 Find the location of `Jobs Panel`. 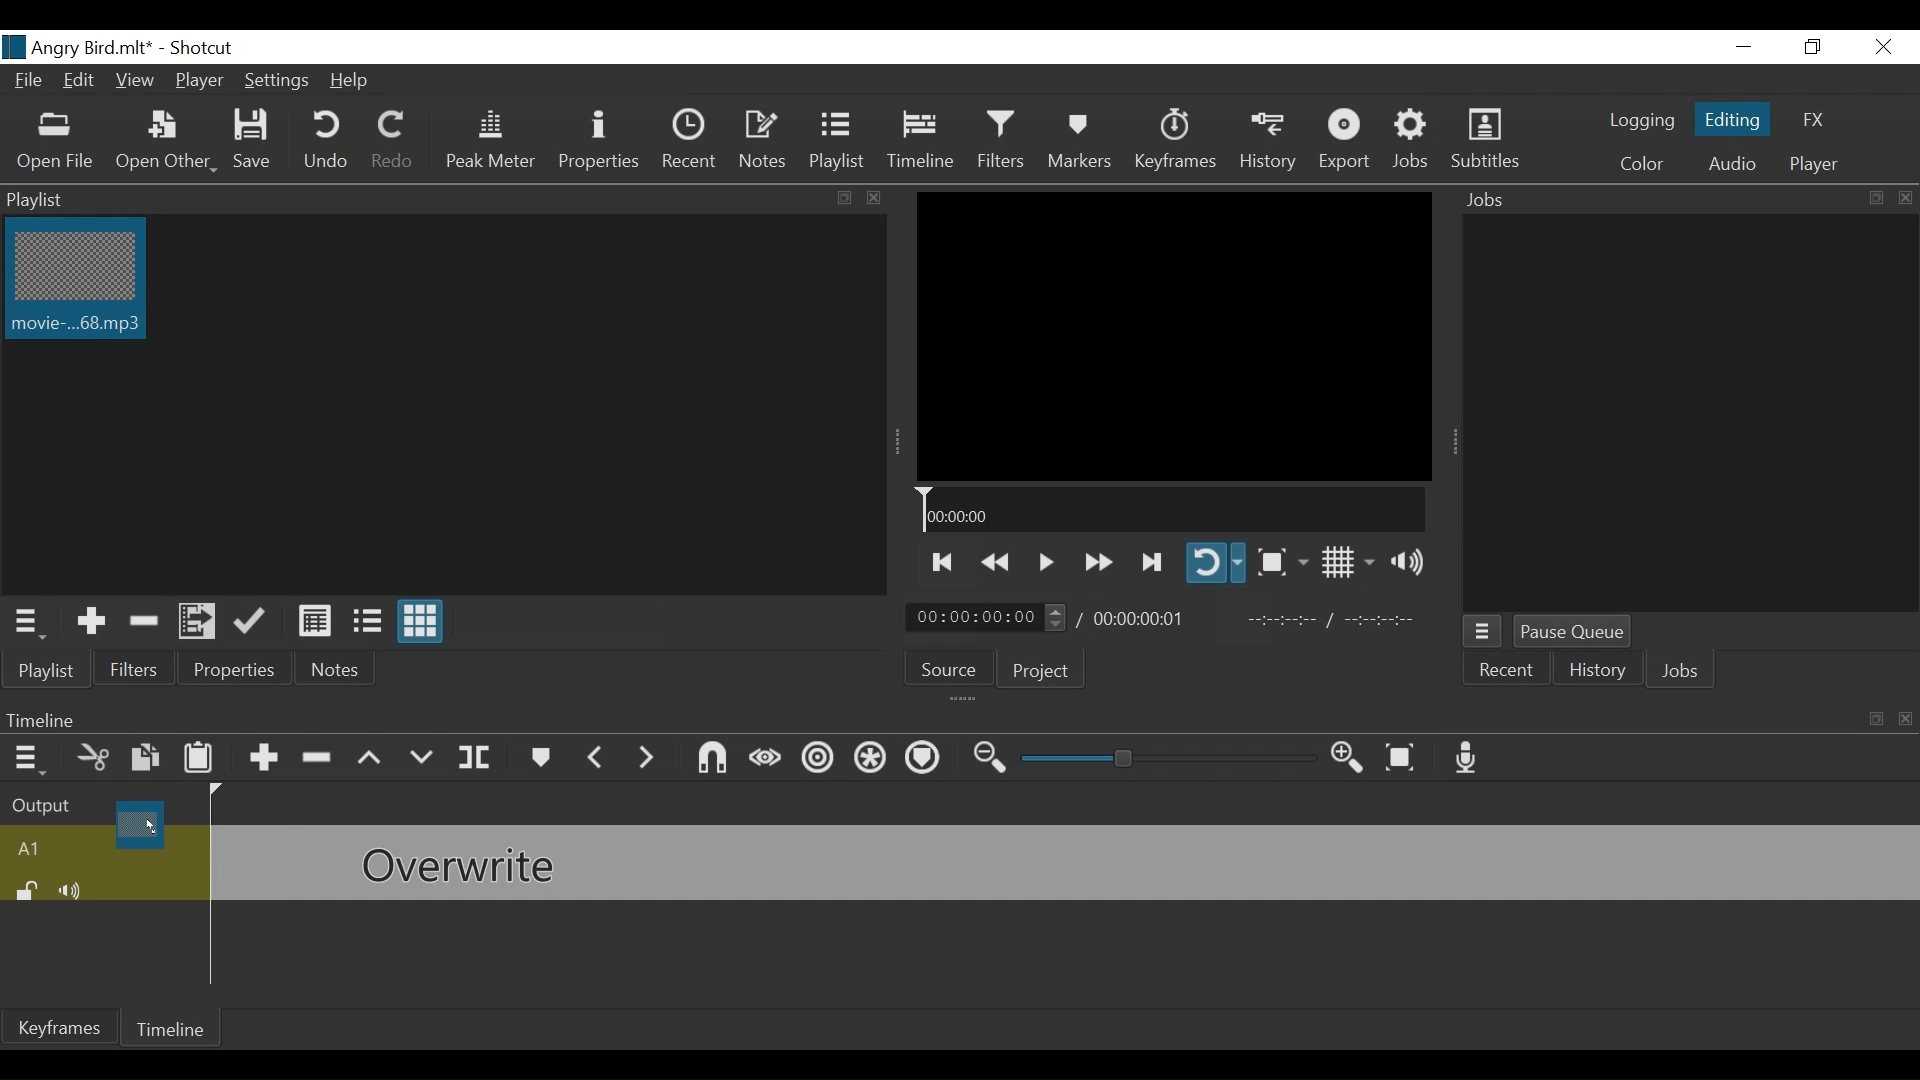

Jobs Panel is located at coordinates (1685, 411).